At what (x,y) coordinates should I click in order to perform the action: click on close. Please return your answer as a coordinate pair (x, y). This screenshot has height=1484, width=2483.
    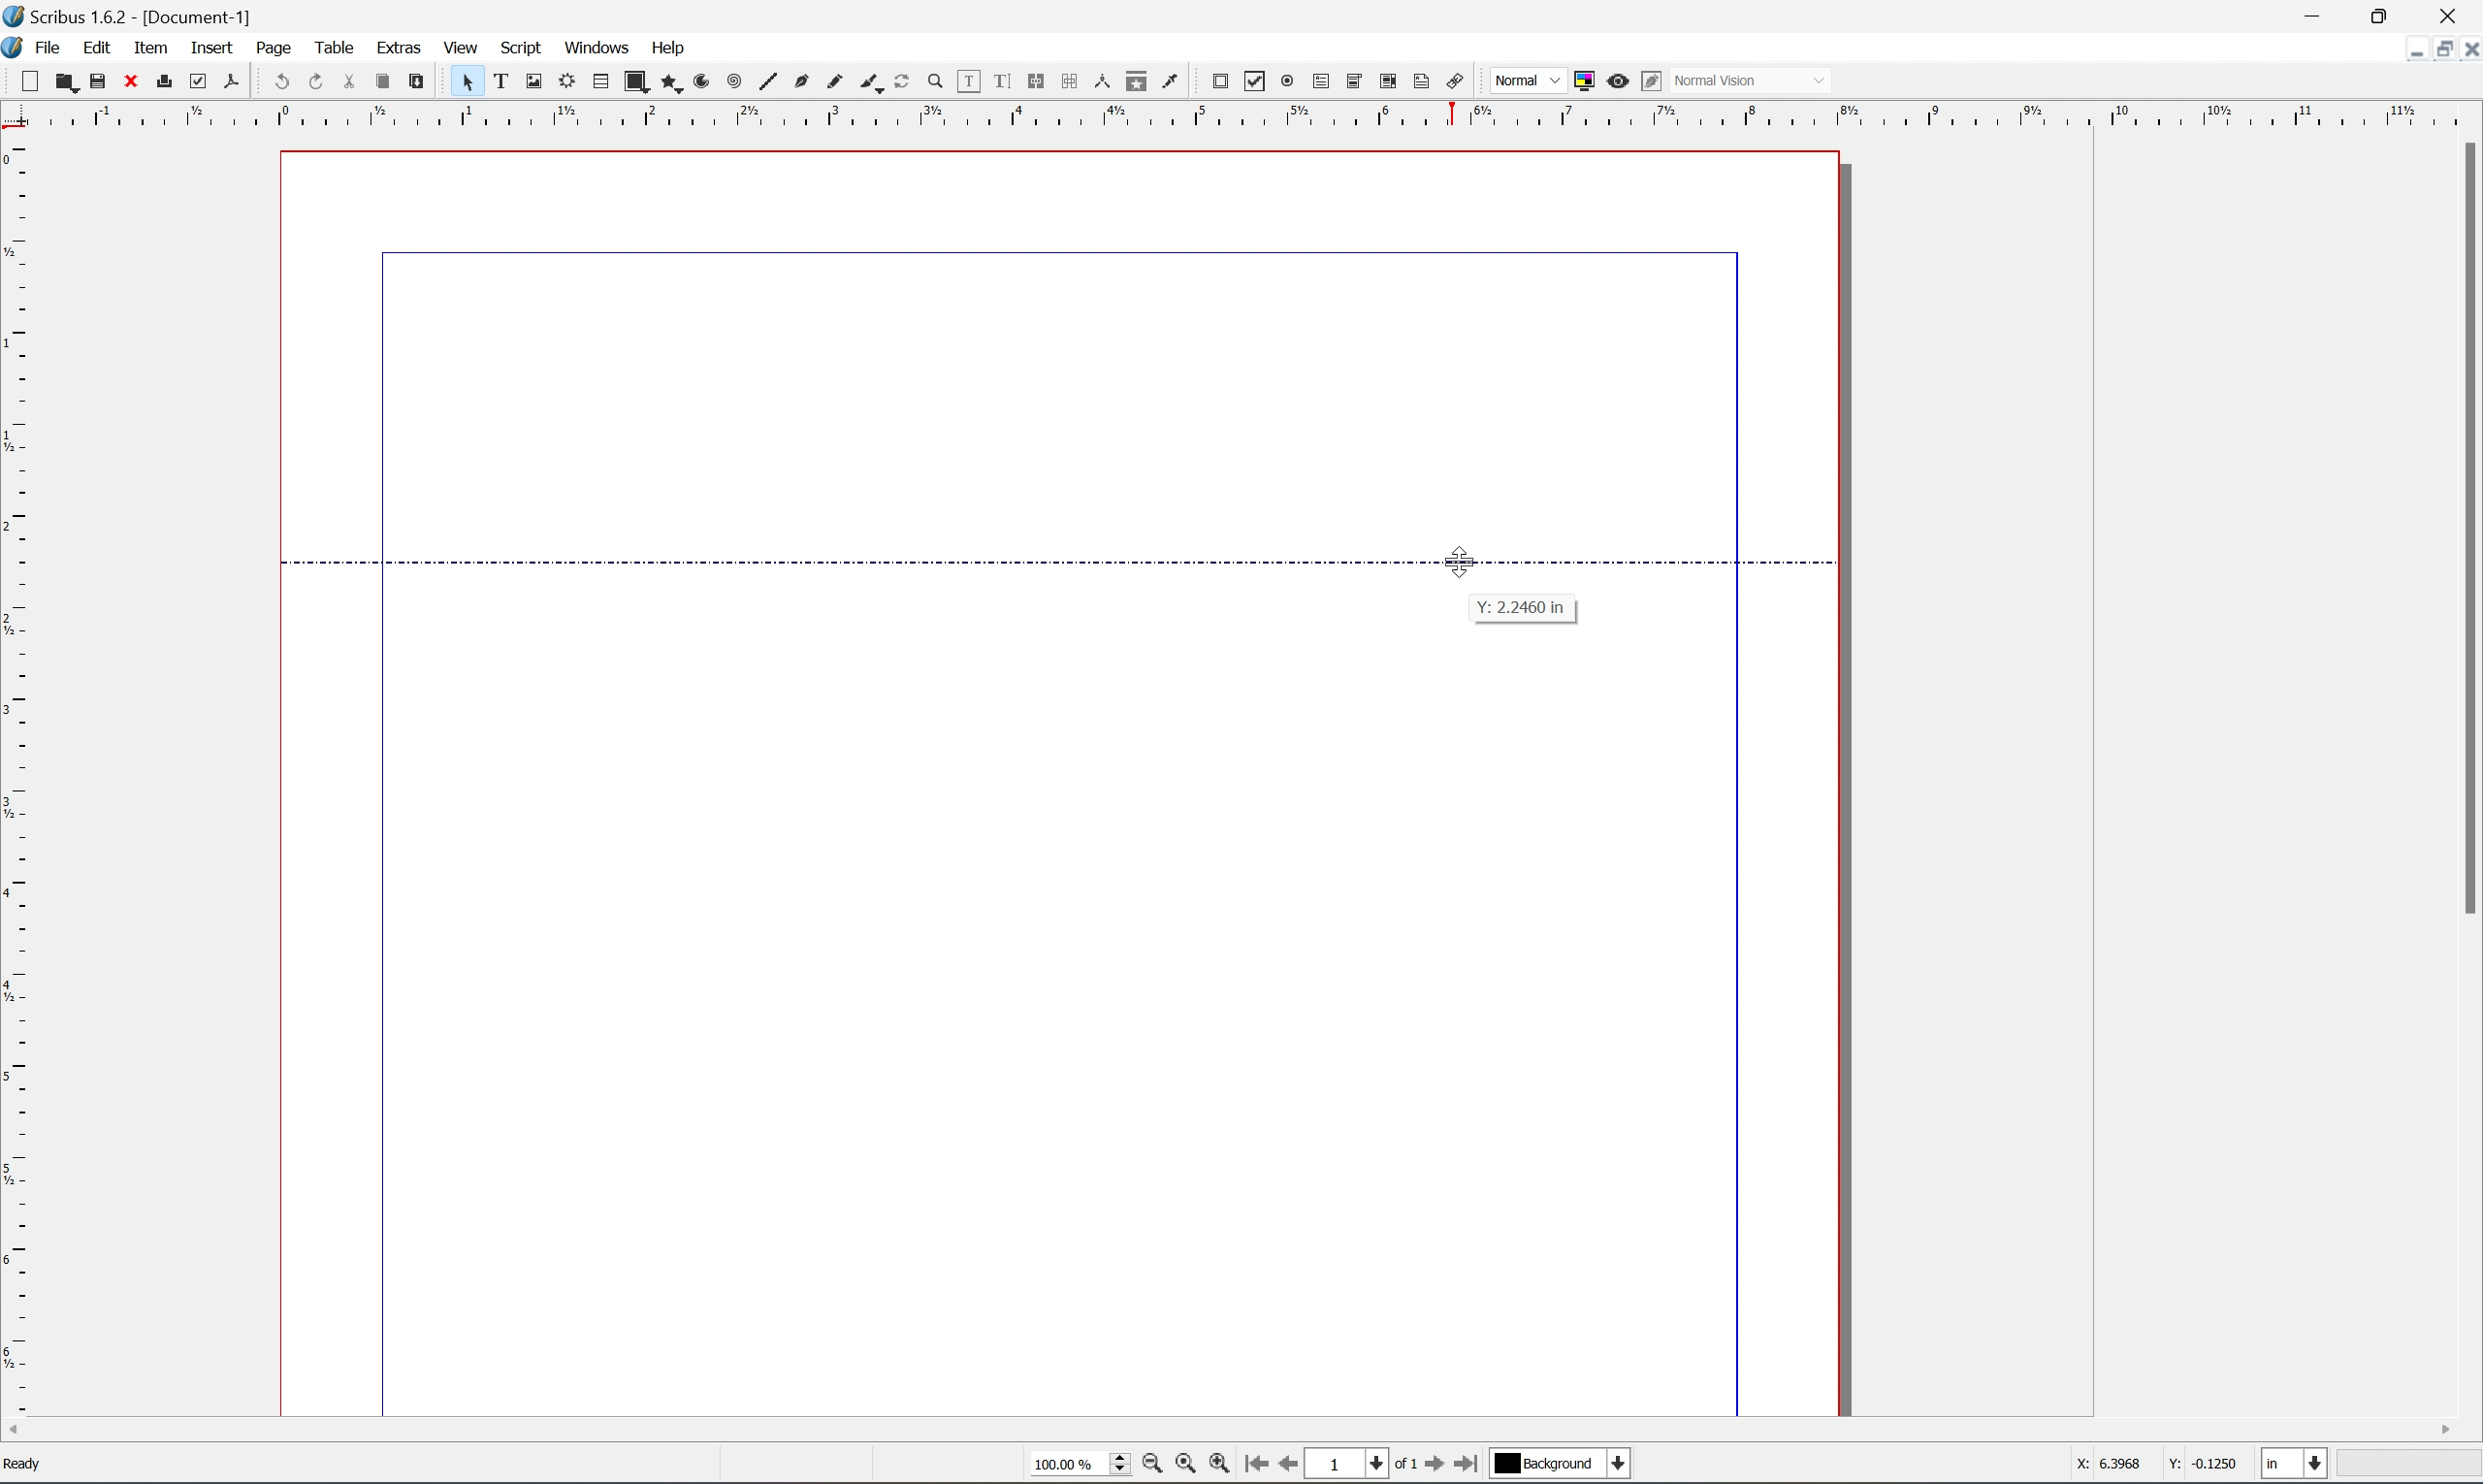
    Looking at the image, I should click on (129, 81).